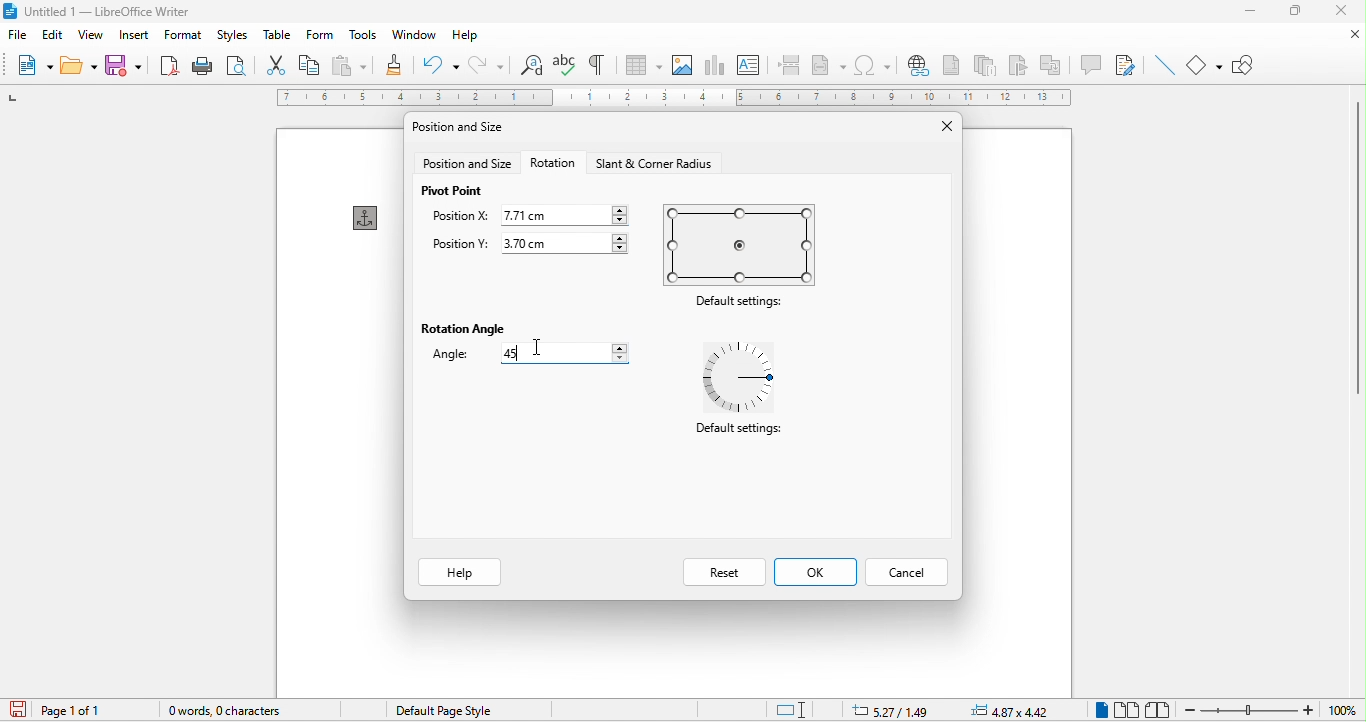 This screenshot has width=1366, height=722. I want to click on print, so click(200, 65).